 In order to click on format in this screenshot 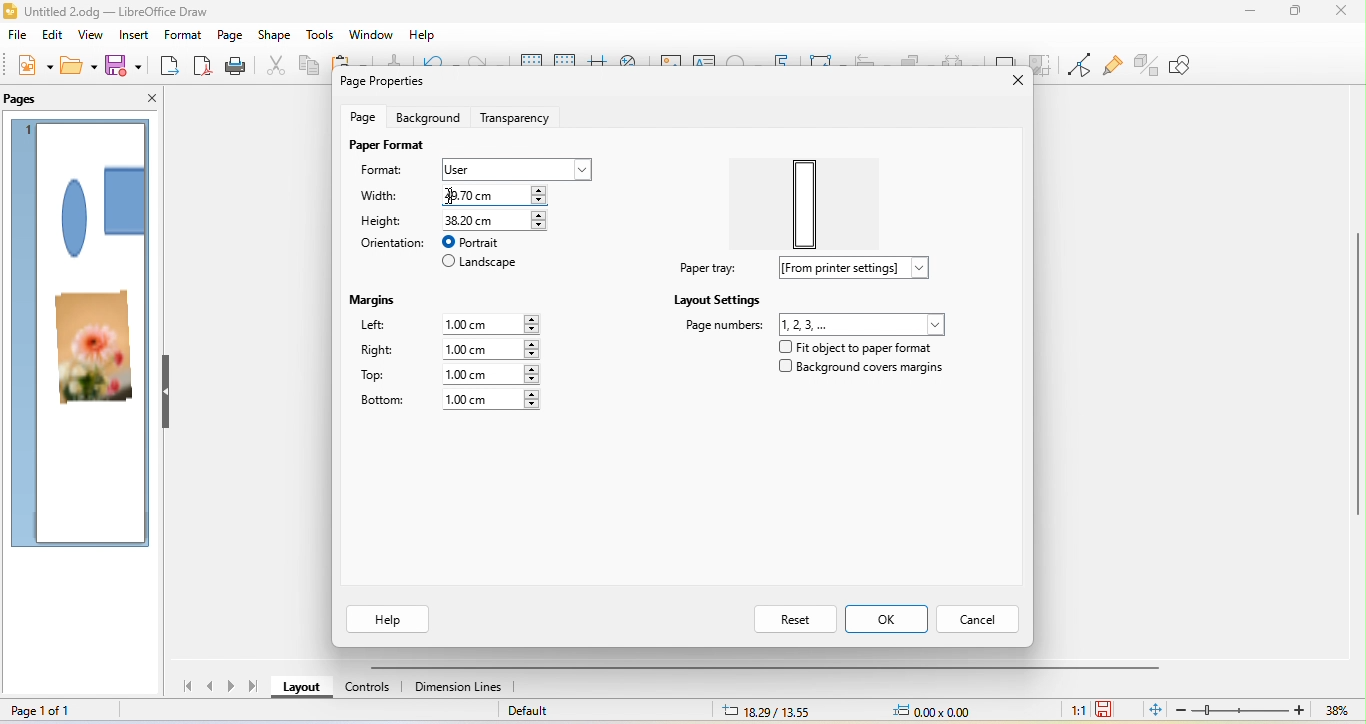, I will do `click(385, 168)`.